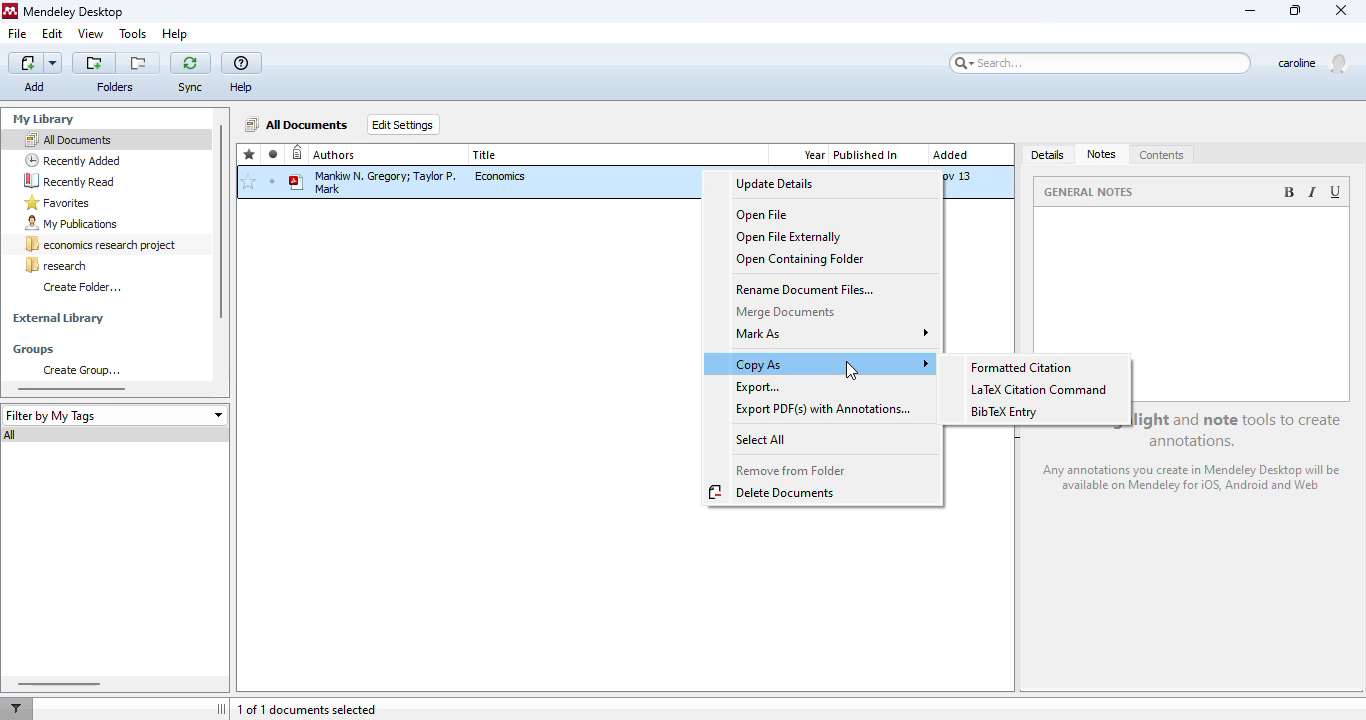 The width and height of the screenshot is (1366, 720). I want to click on remove the current folder, so click(139, 63).